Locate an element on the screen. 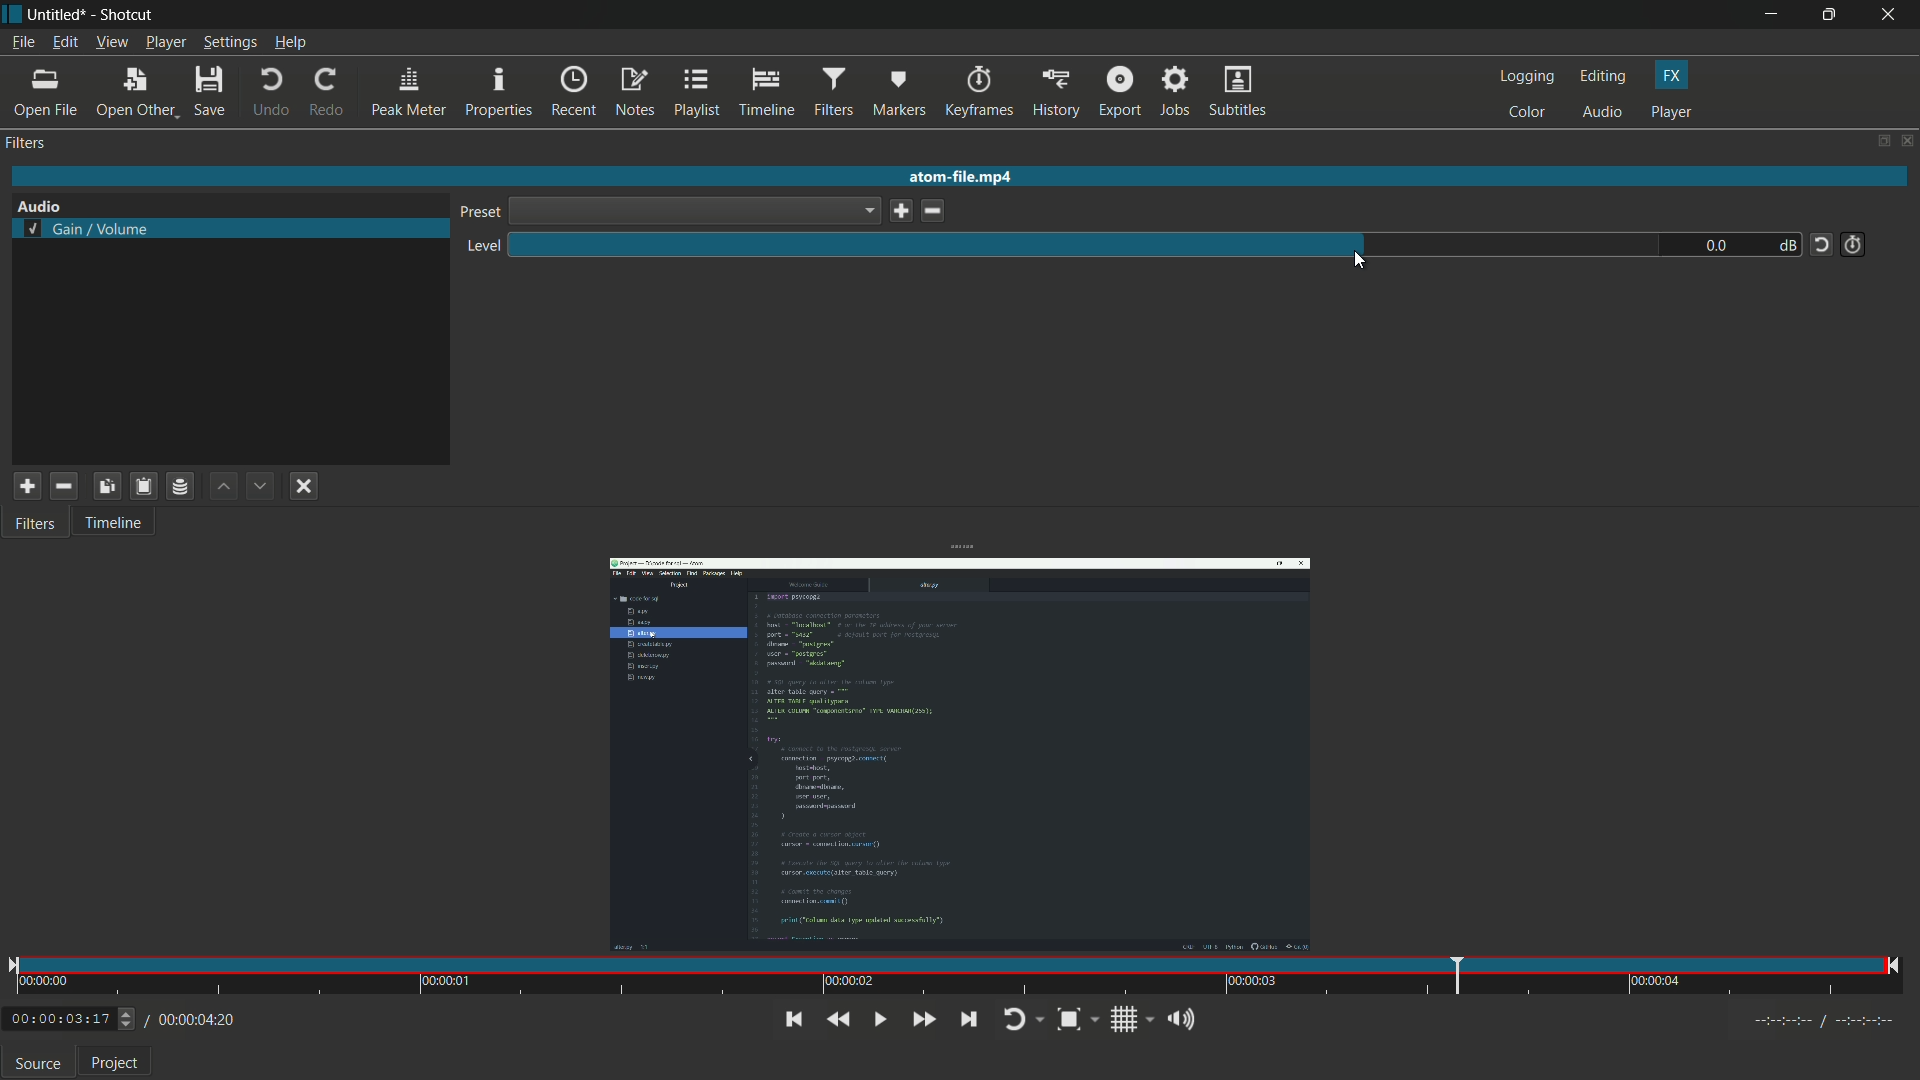 The image size is (1920, 1080). level adjustment bar is located at coordinates (1085, 243).